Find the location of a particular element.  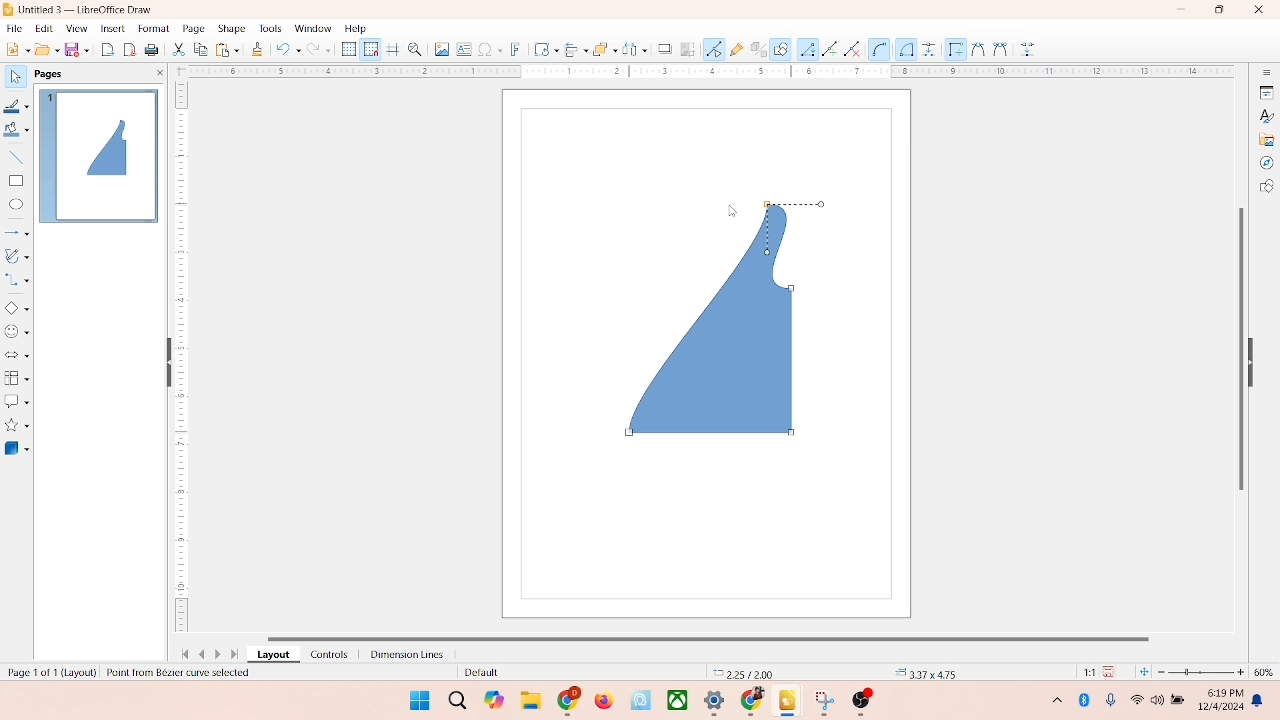

dimension lines is located at coordinates (402, 654).